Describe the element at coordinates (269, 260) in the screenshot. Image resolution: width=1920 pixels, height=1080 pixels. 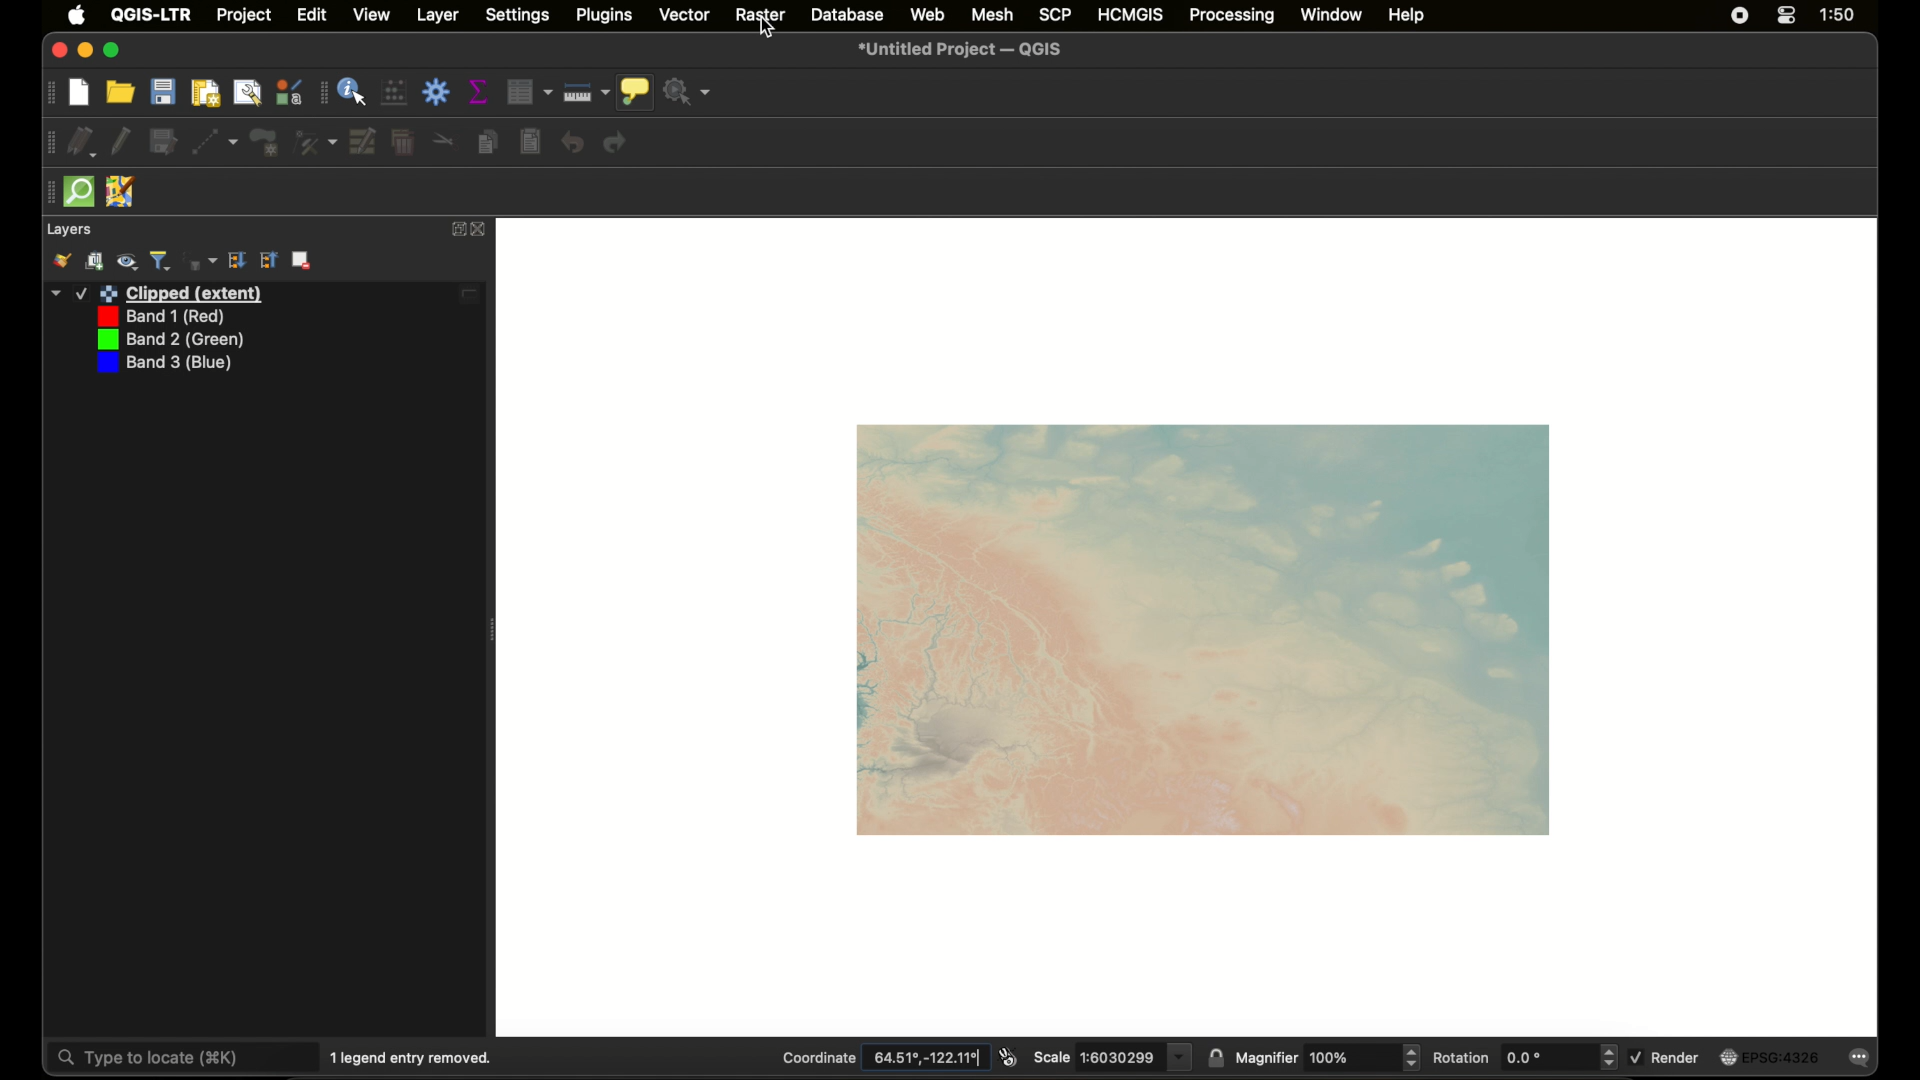
I see `expand all` at that location.